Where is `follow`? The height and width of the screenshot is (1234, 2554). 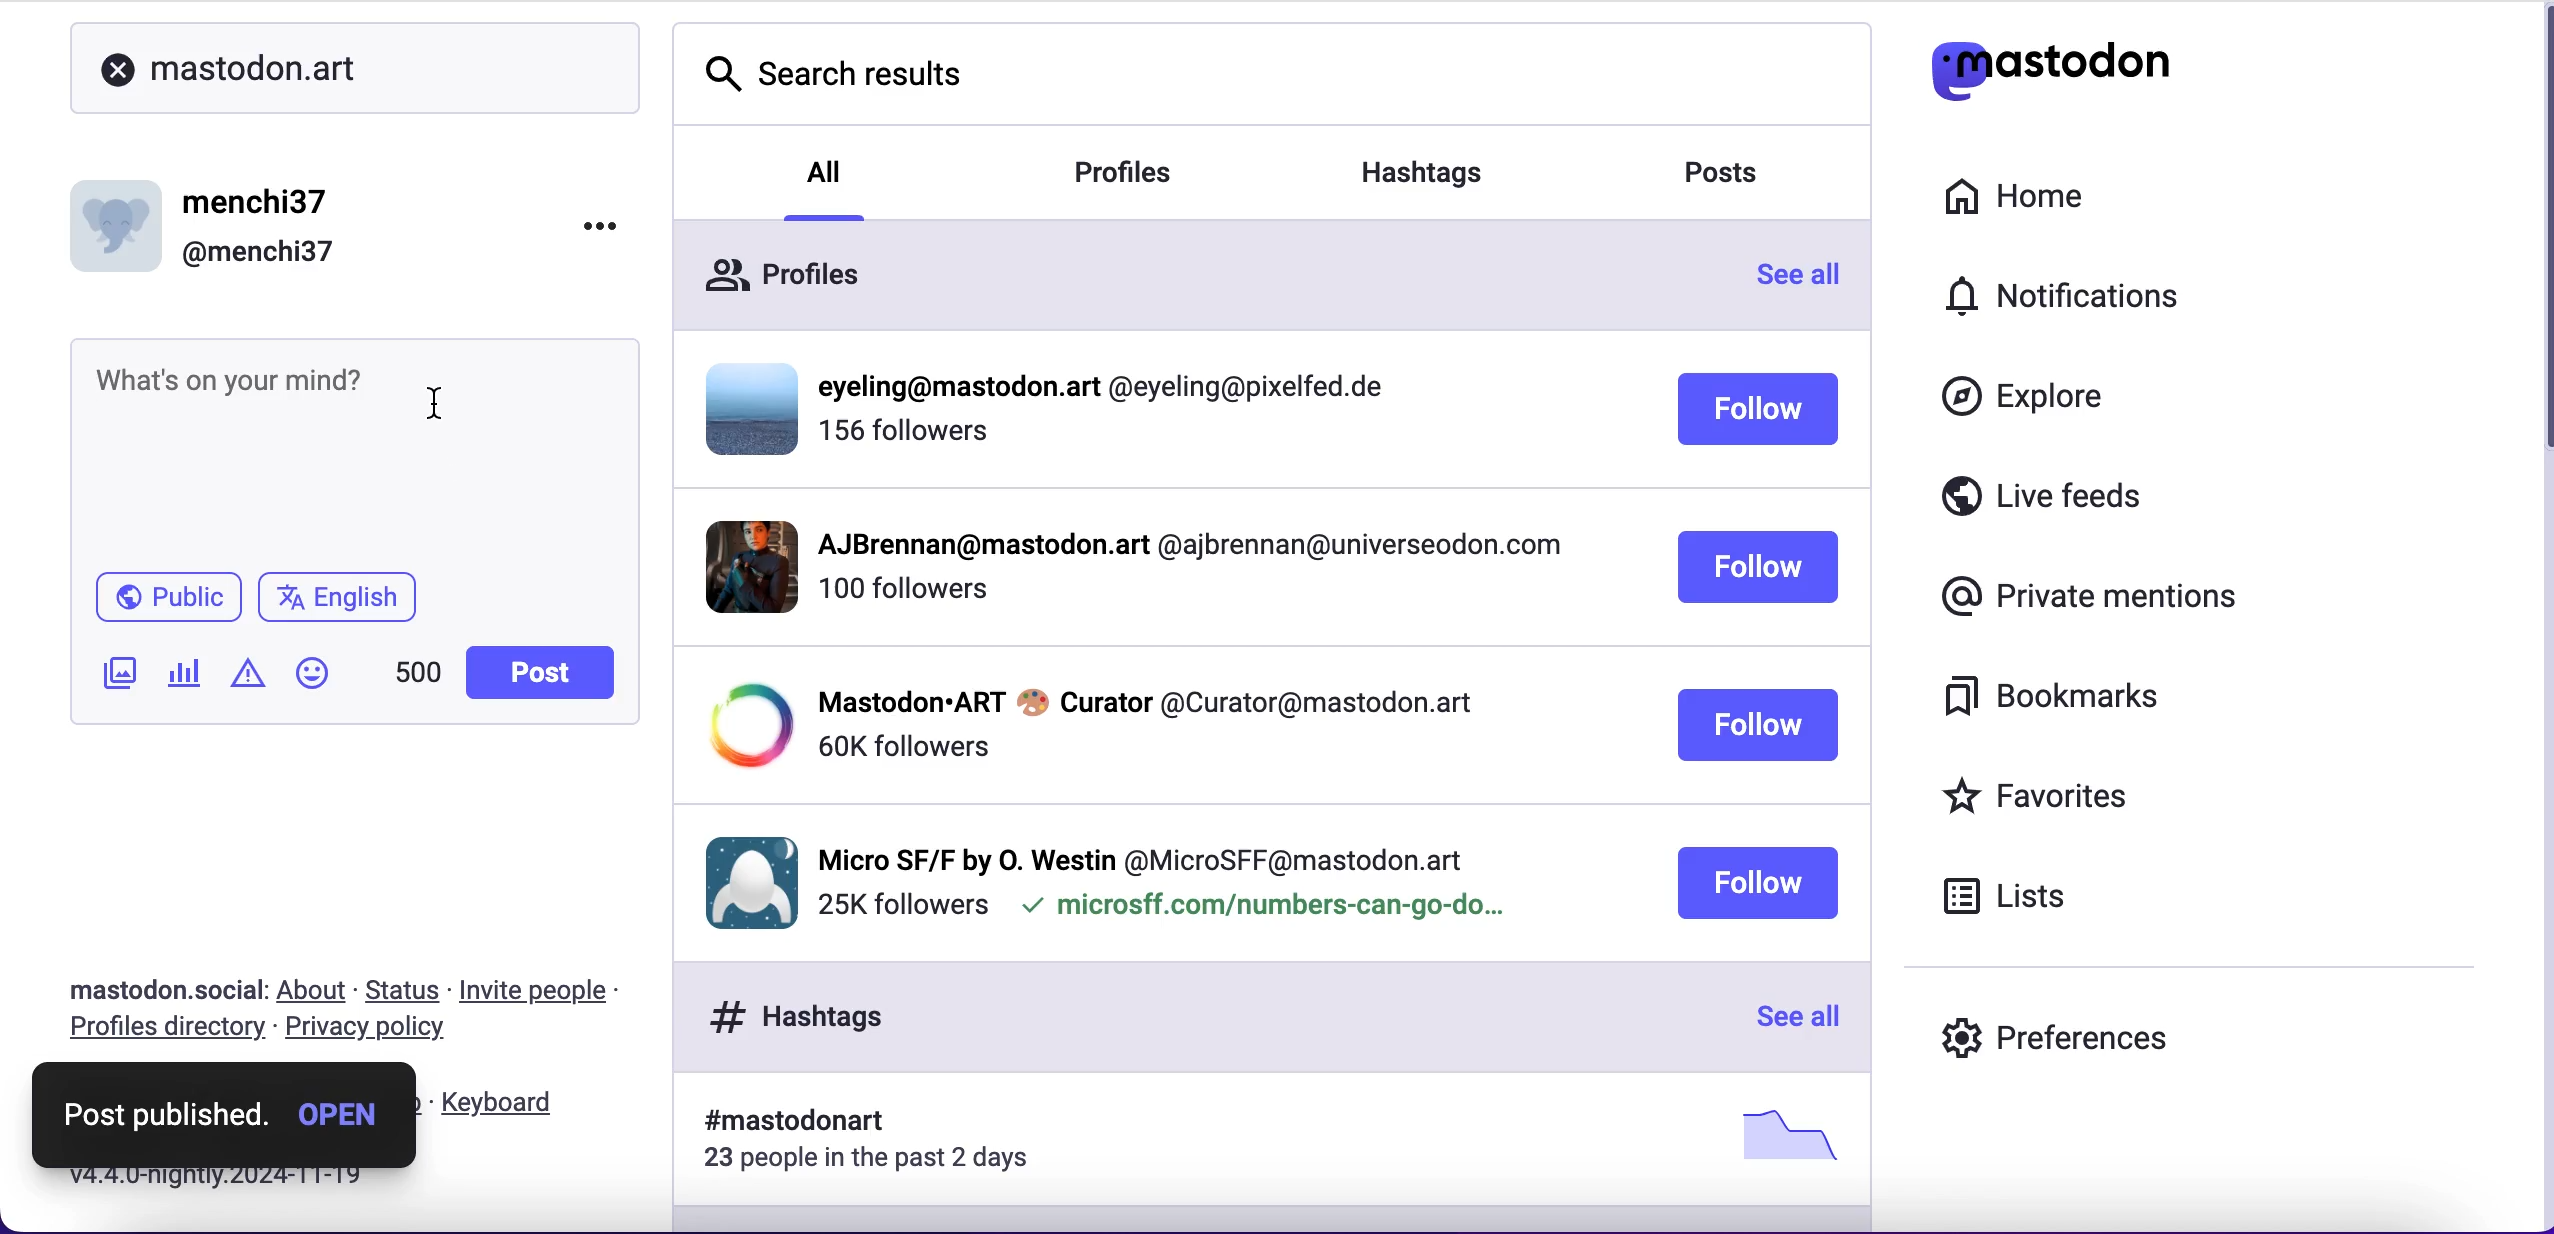 follow is located at coordinates (1758, 726).